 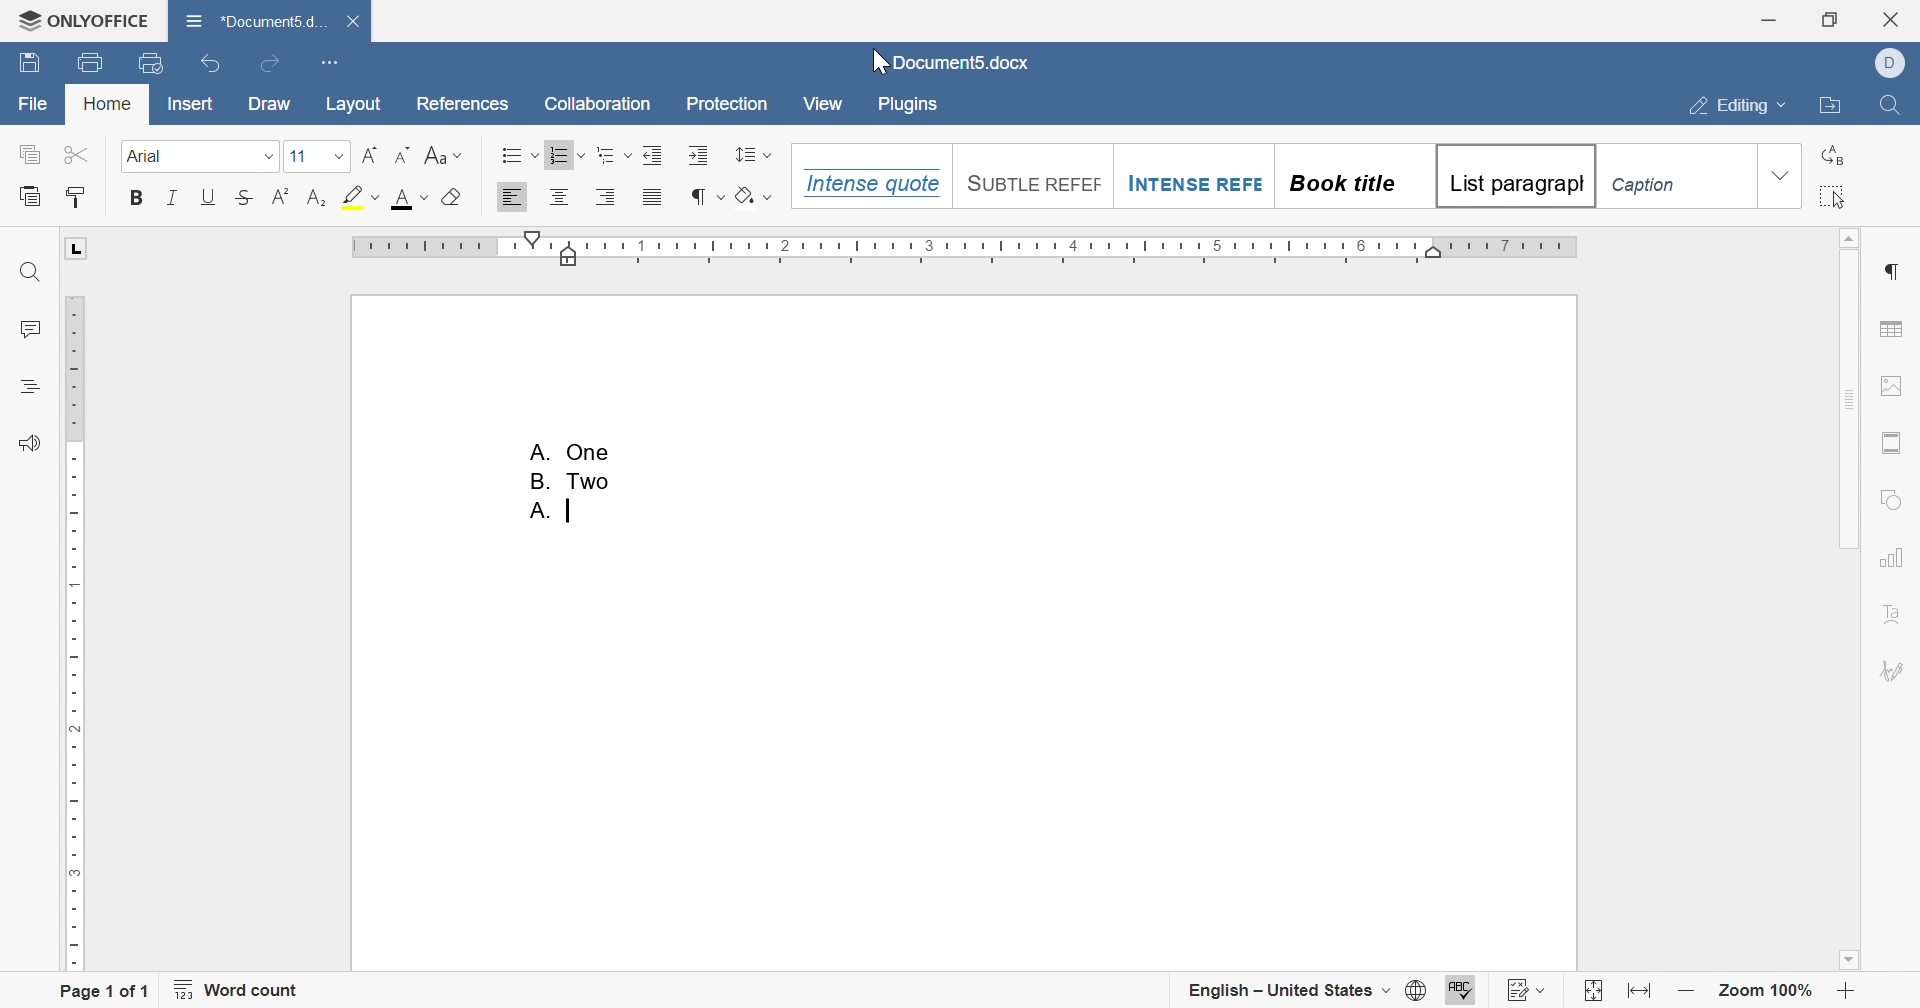 I want to click on Justified, so click(x=654, y=197).